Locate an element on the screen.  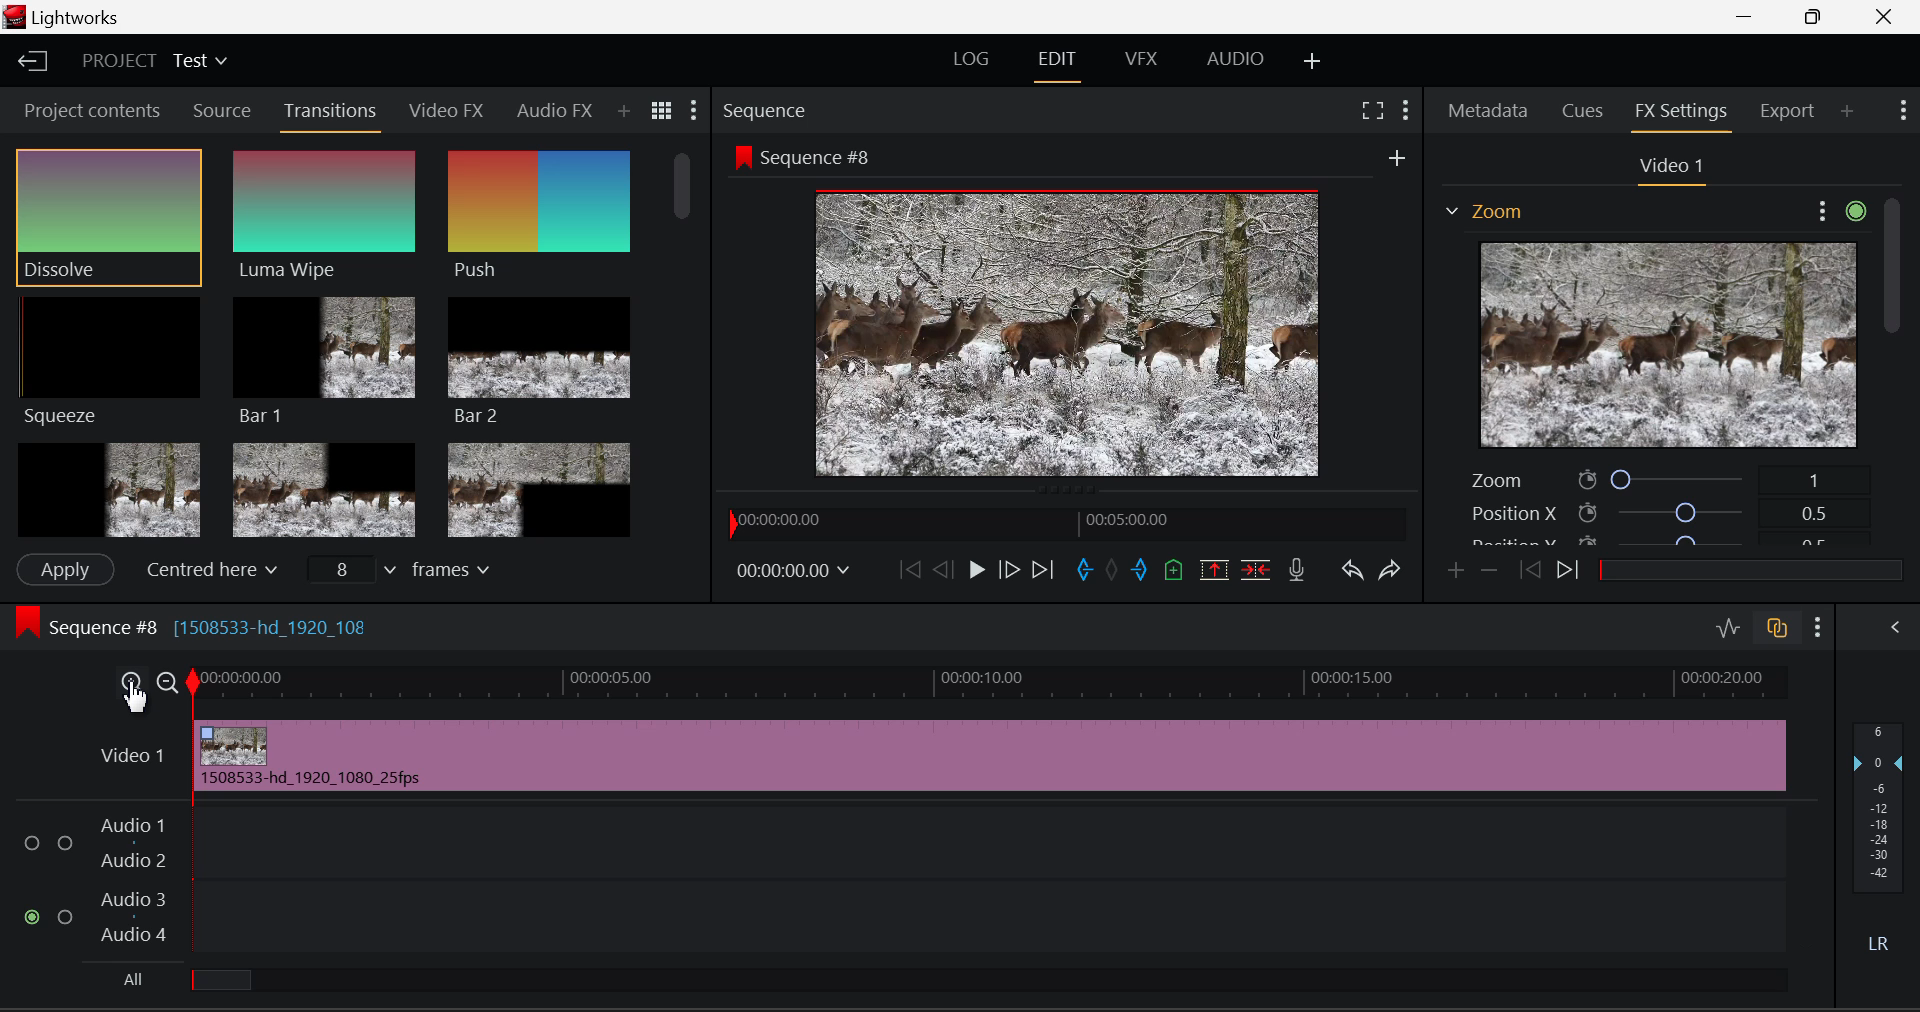
Audio Input Checkbox is located at coordinates (31, 844).